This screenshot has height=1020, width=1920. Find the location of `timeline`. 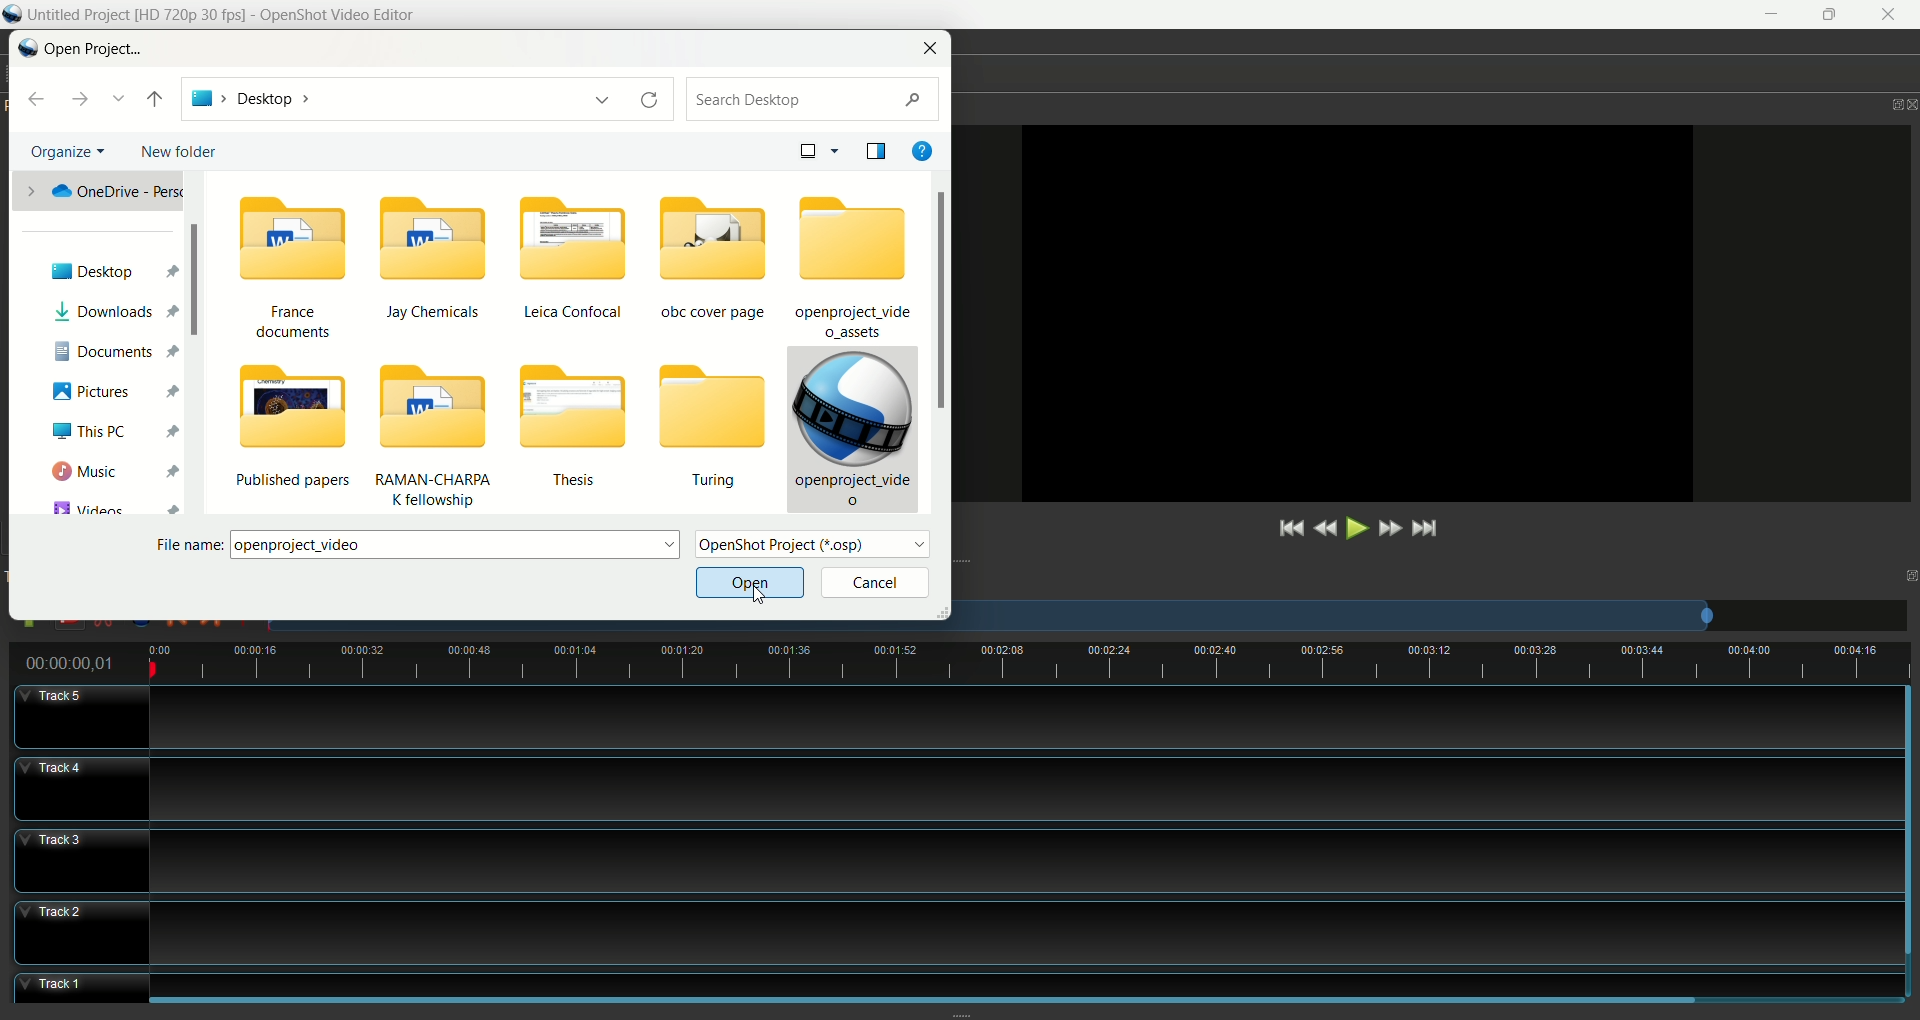

timeline is located at coordinates (1017, 664).